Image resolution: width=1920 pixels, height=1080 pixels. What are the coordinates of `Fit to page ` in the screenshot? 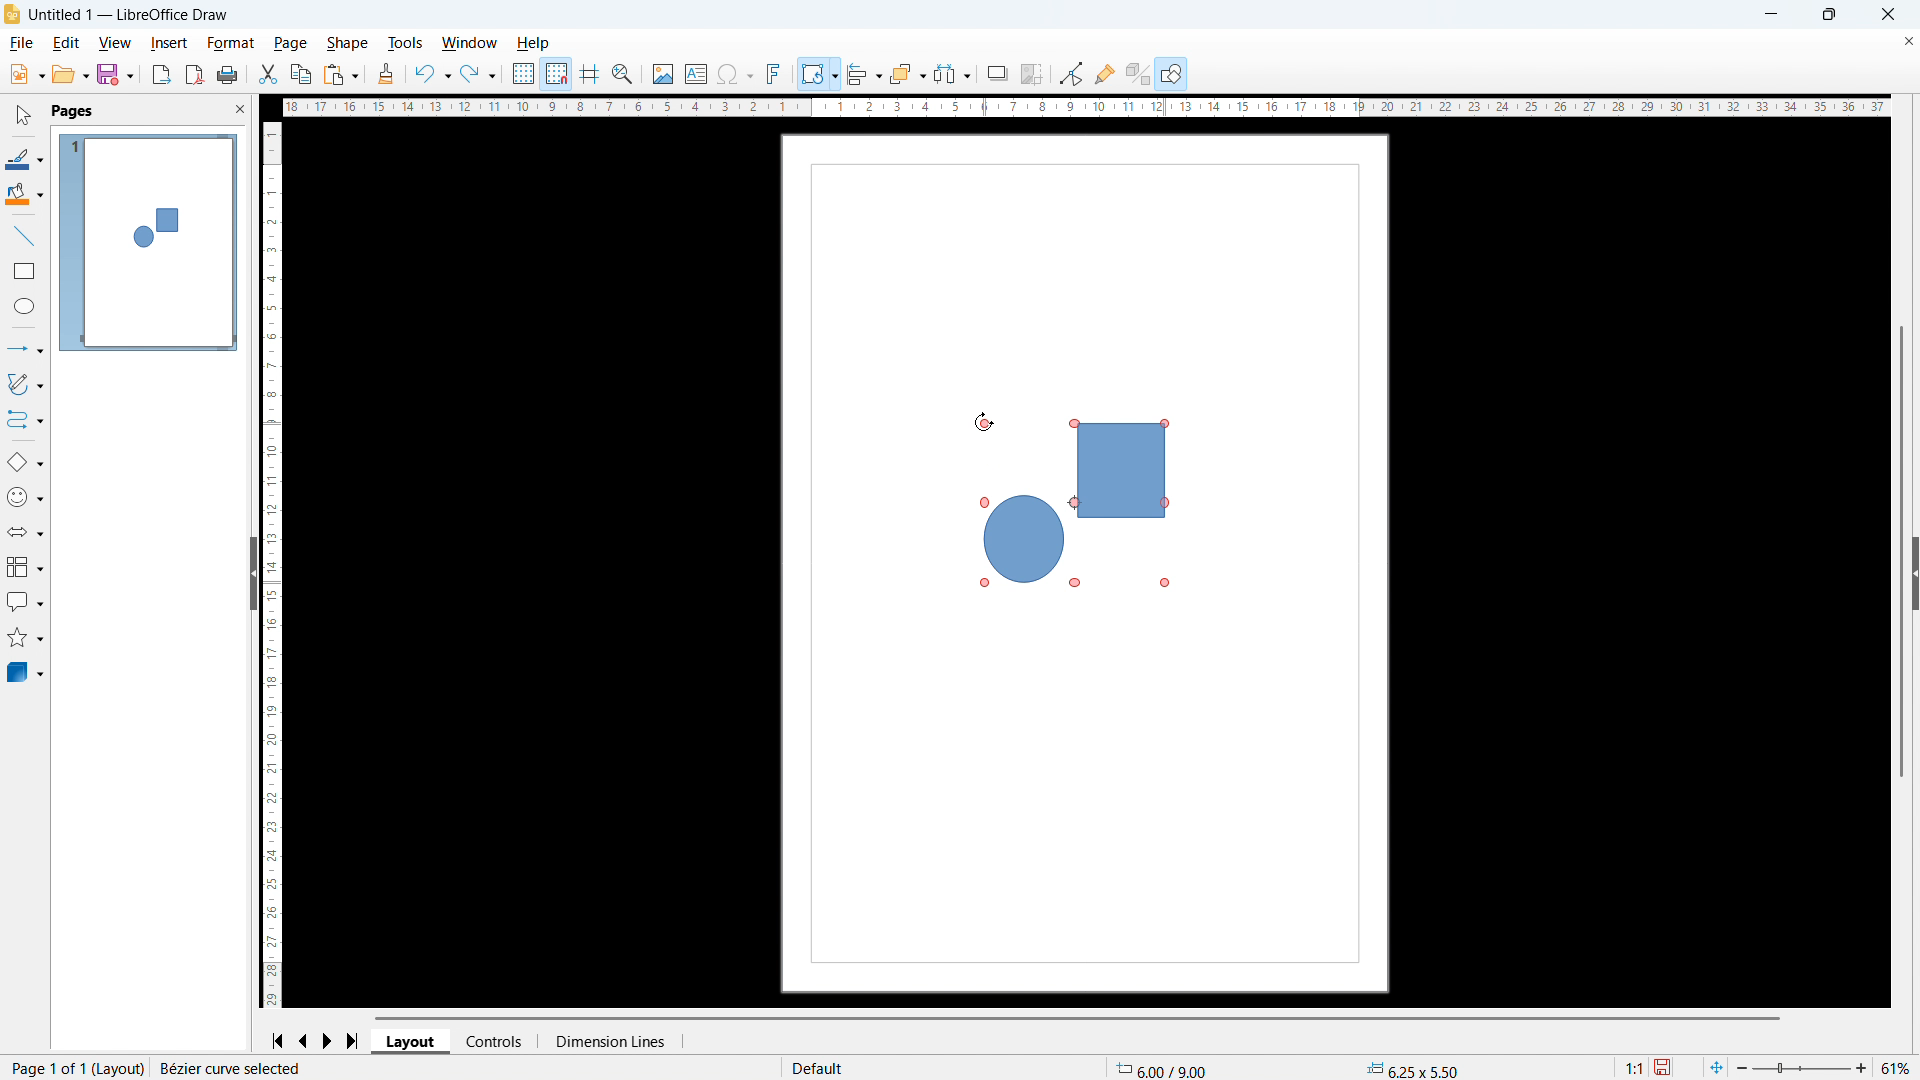 It's located at (1715, 1068).